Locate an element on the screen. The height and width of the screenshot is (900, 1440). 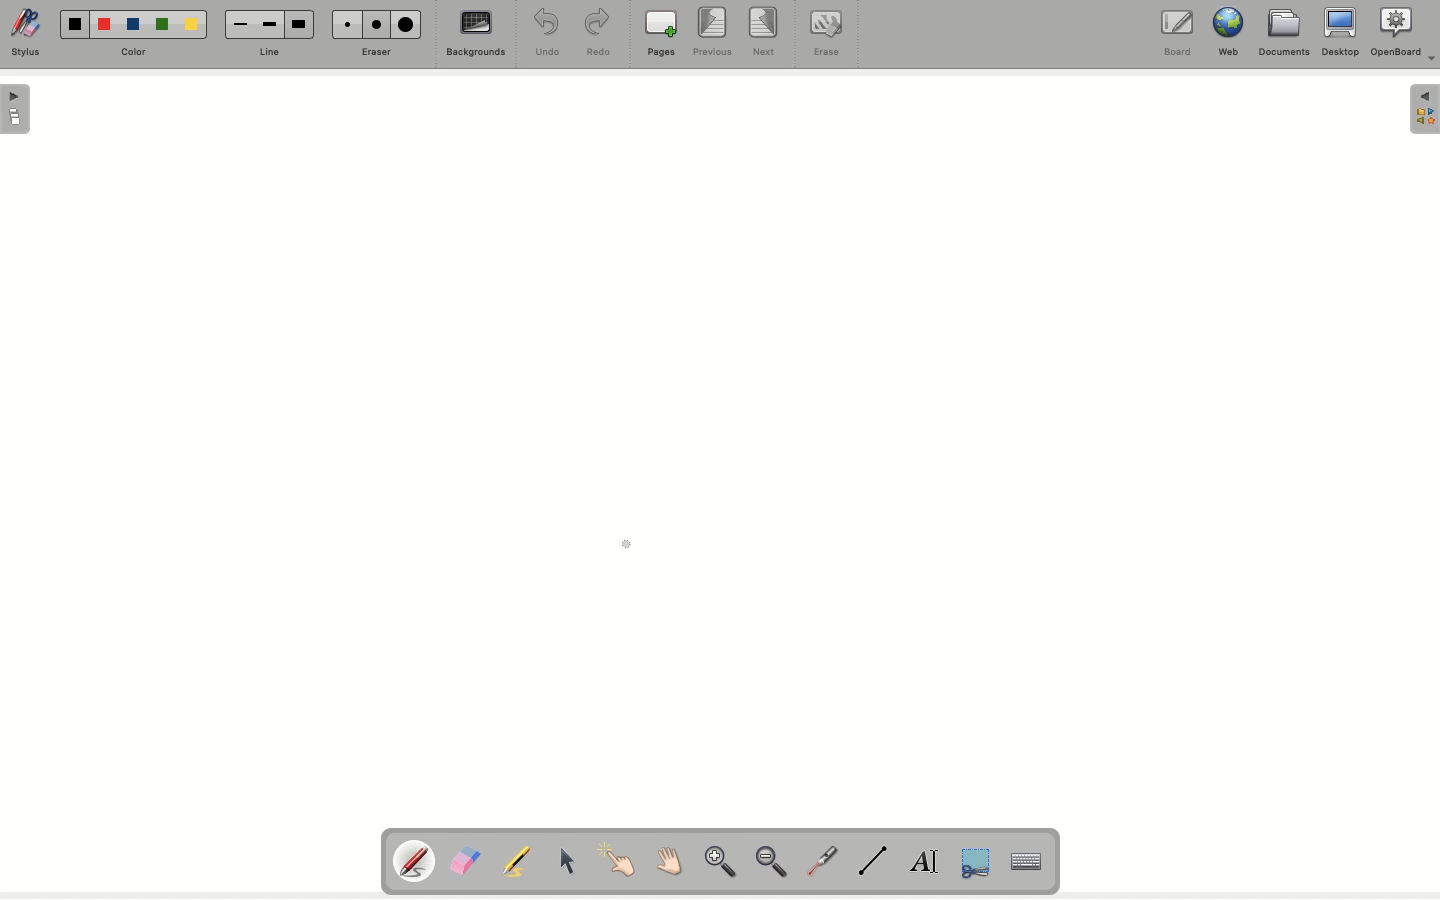
Point is located at coordinates (616, 858).